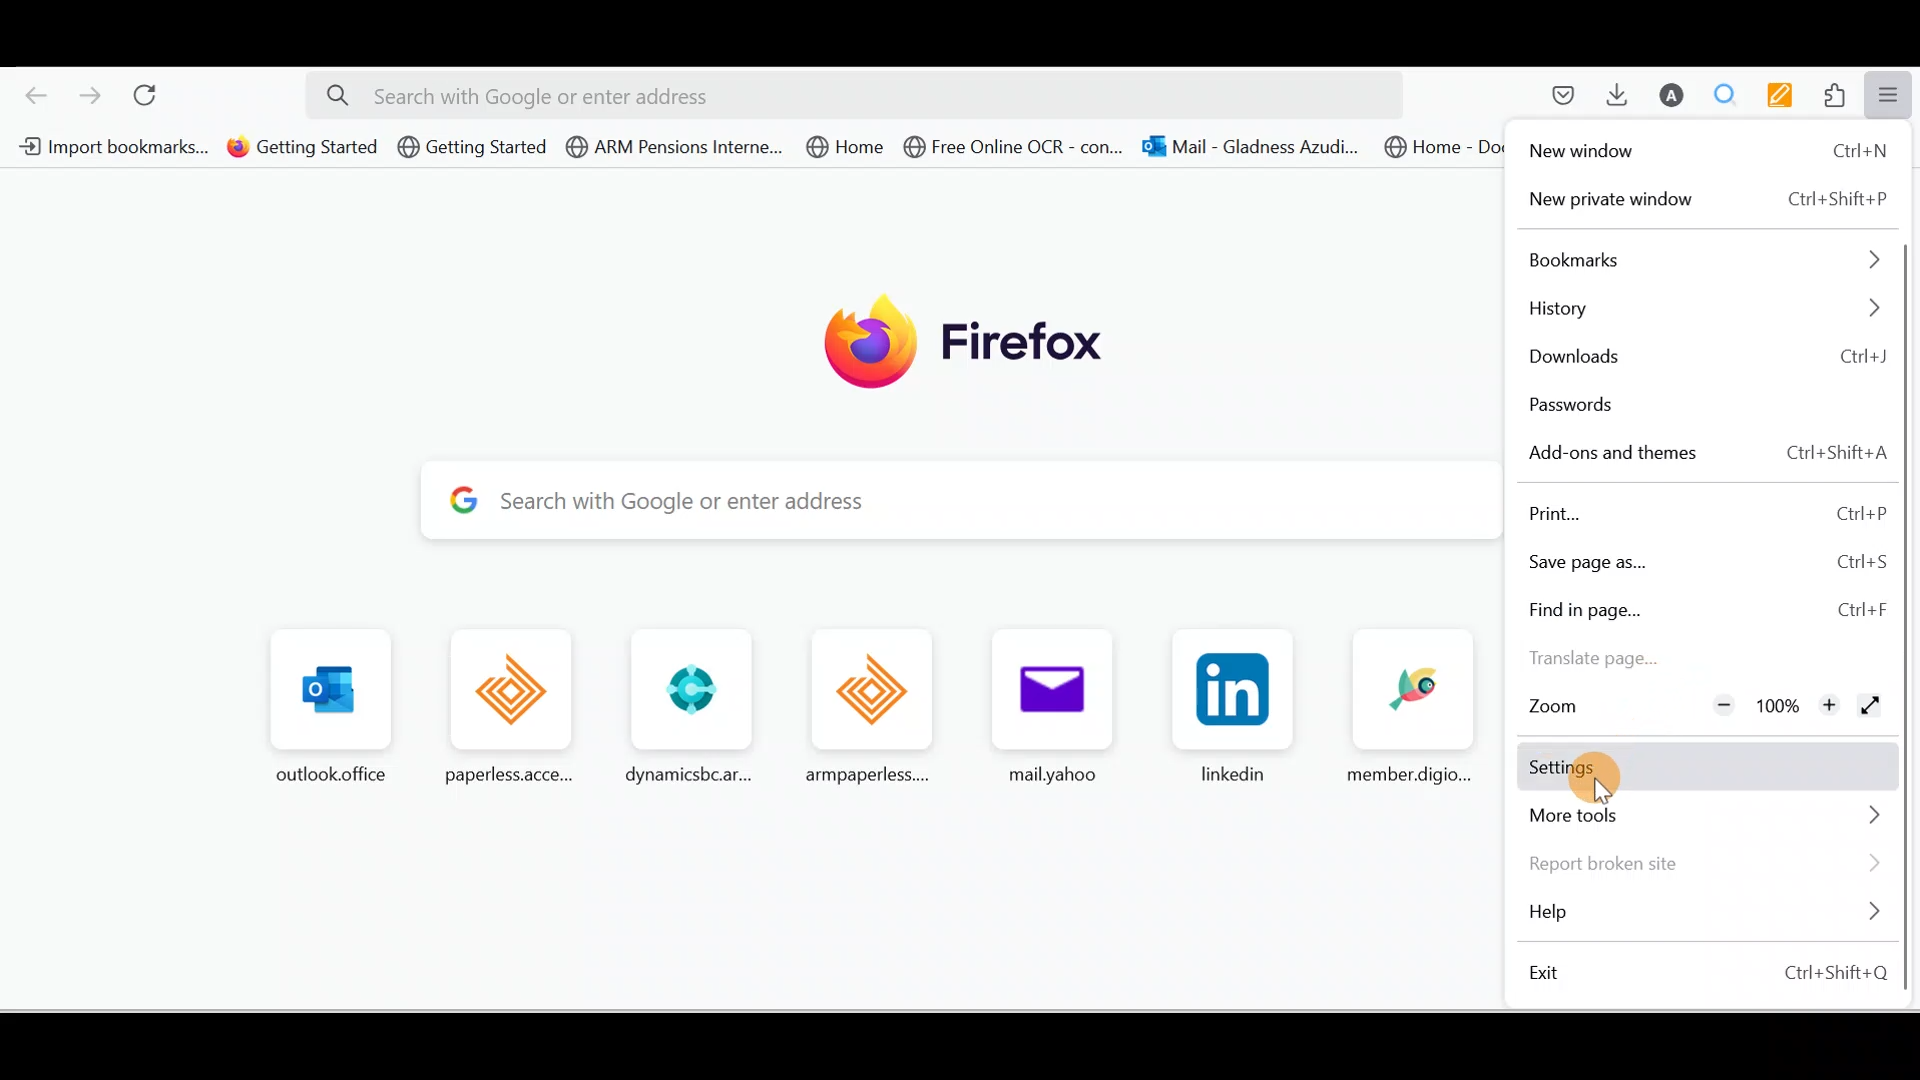 The width and height of the screenshot is (1920, 1080). Describe the element at coordinates (1255, 150) in the screenshot. I see `Bookmark 7` at that location.